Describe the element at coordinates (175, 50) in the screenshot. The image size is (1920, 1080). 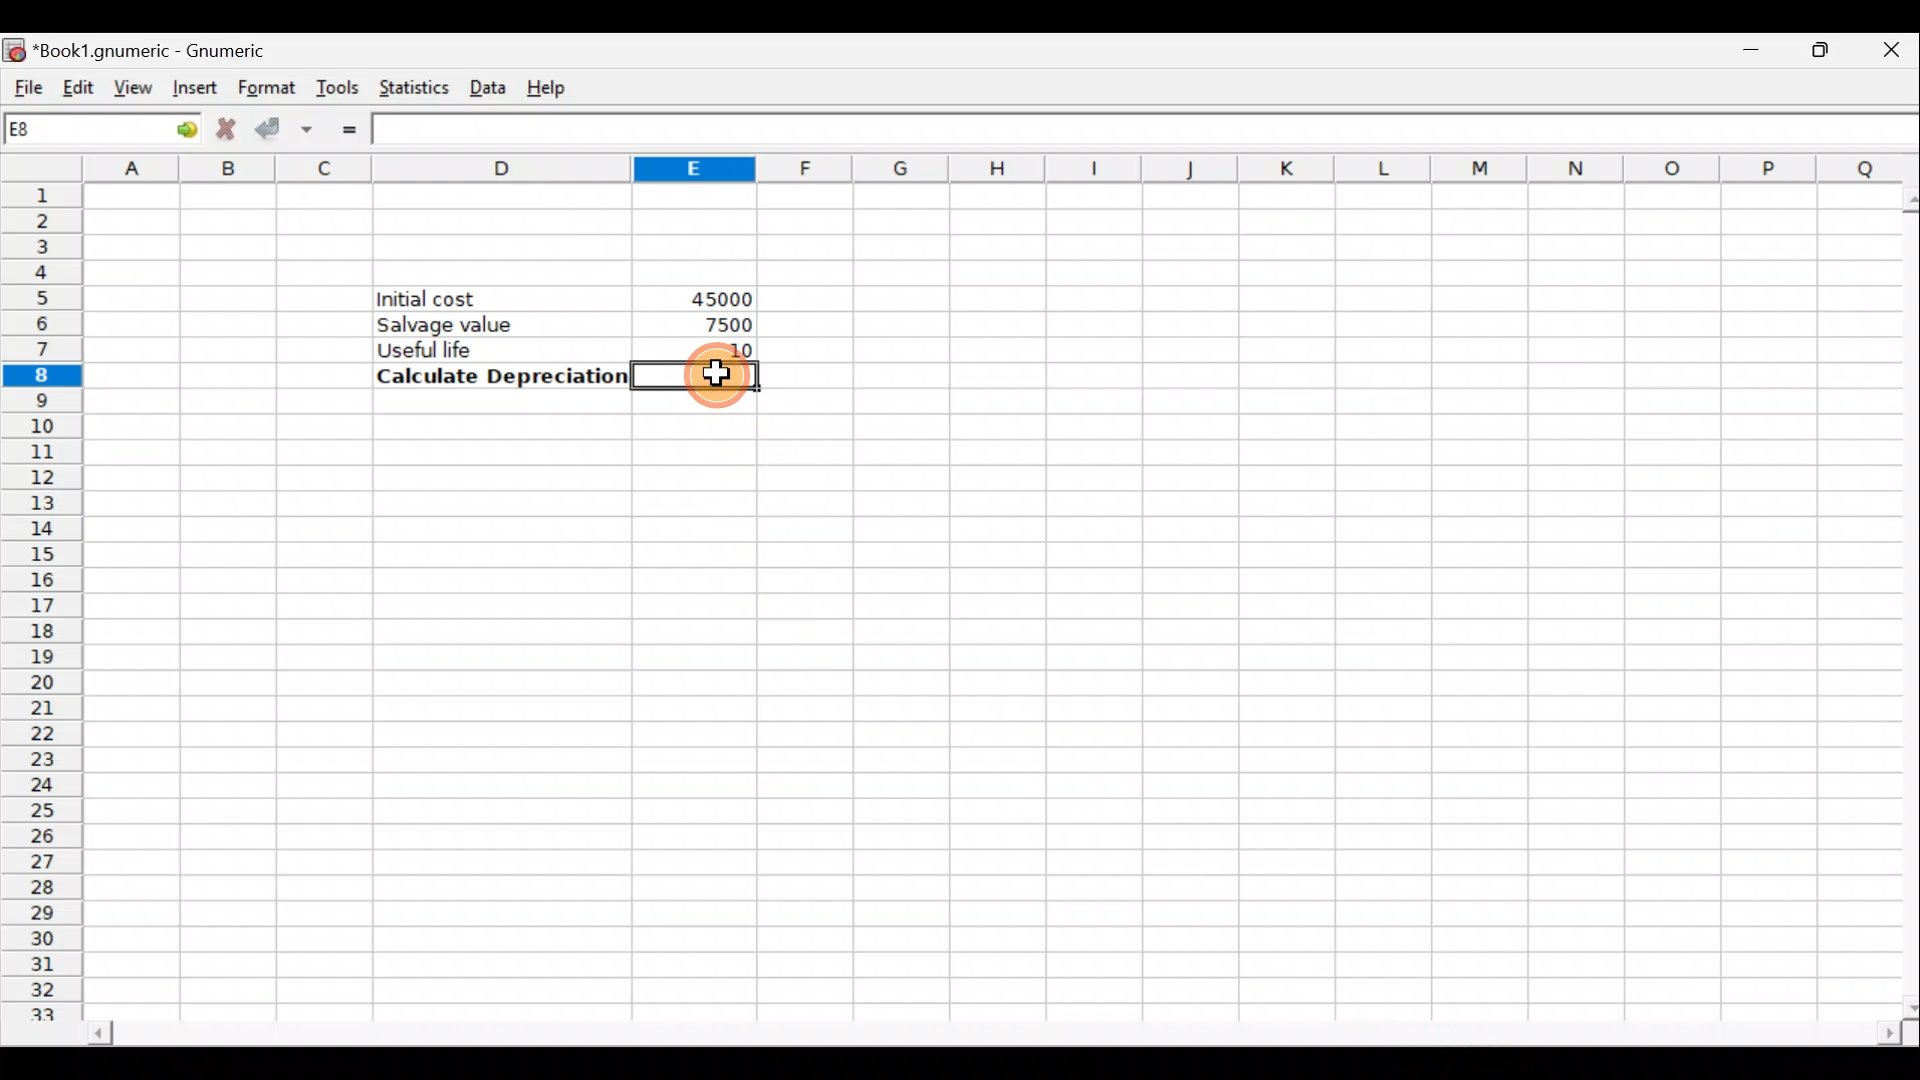
I see `*Book1.gnumeric - Gnumeric` at that location.